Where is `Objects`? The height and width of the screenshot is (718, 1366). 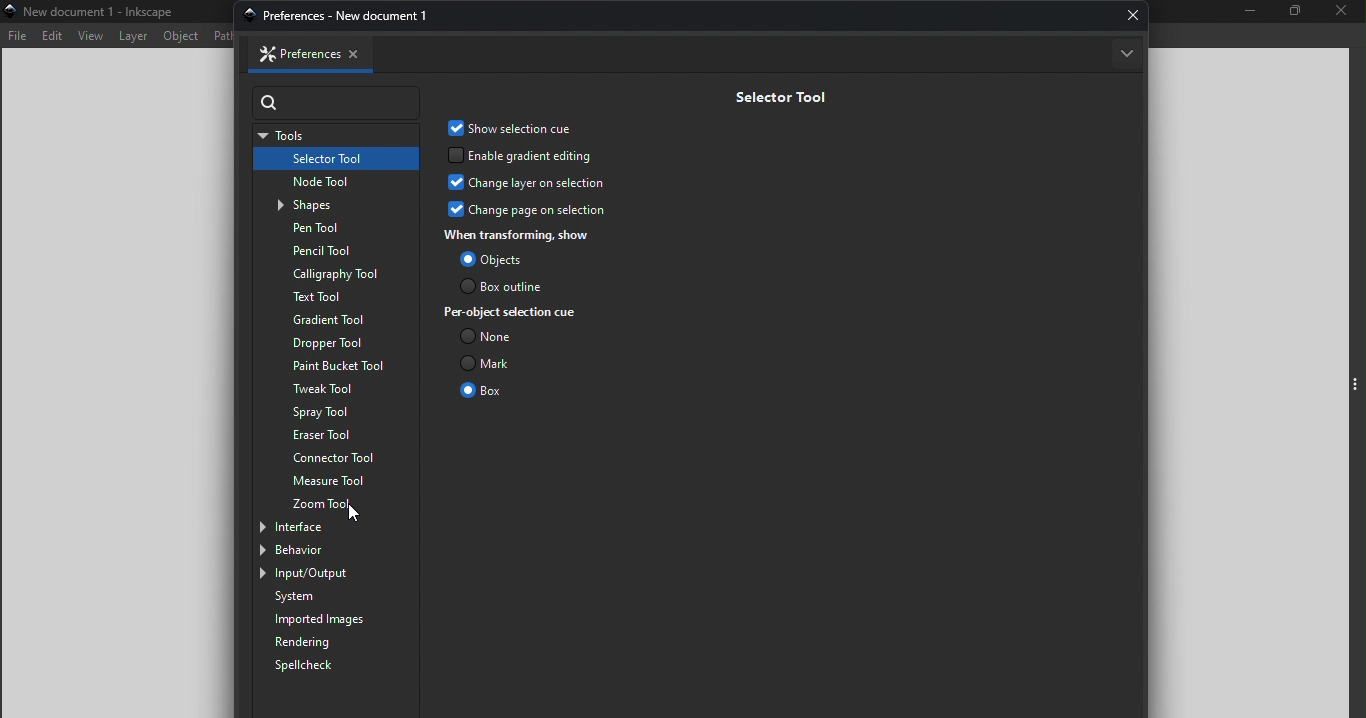 Objects is located at coordinates (490, 259).